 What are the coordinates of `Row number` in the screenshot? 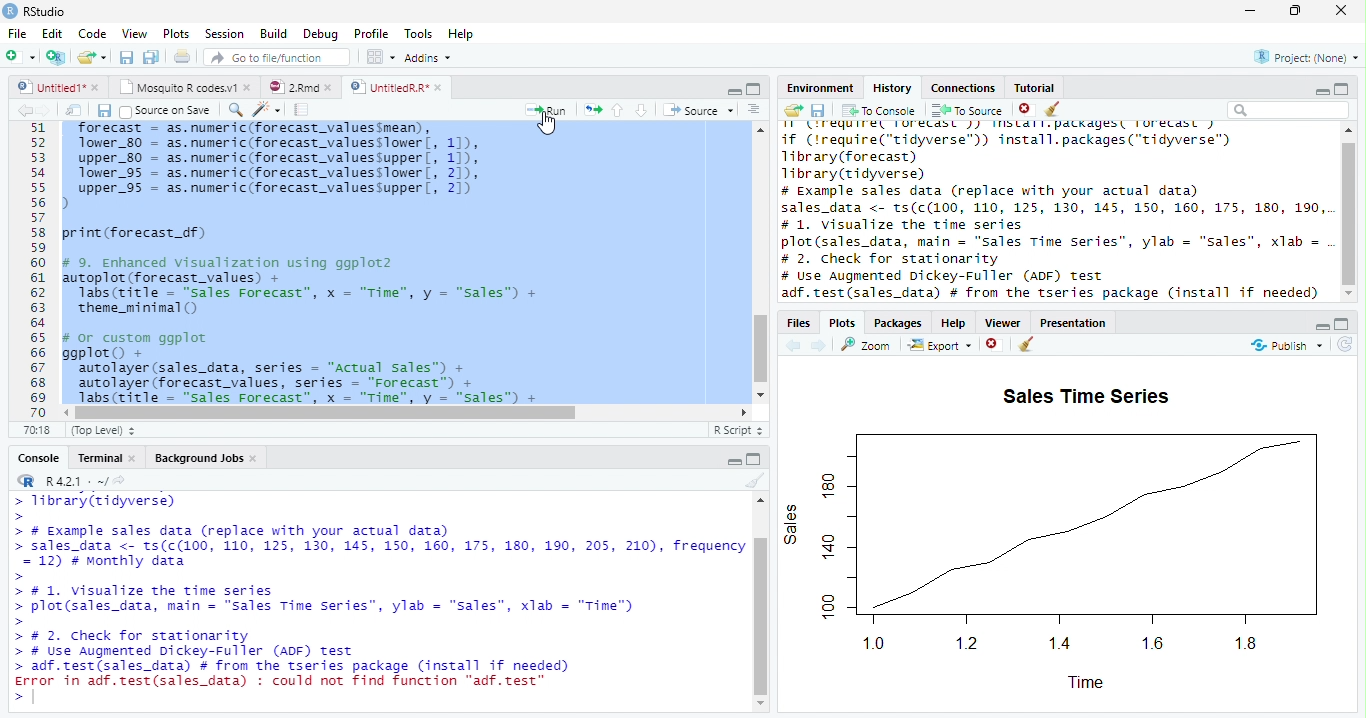 It's located at (32, 269).